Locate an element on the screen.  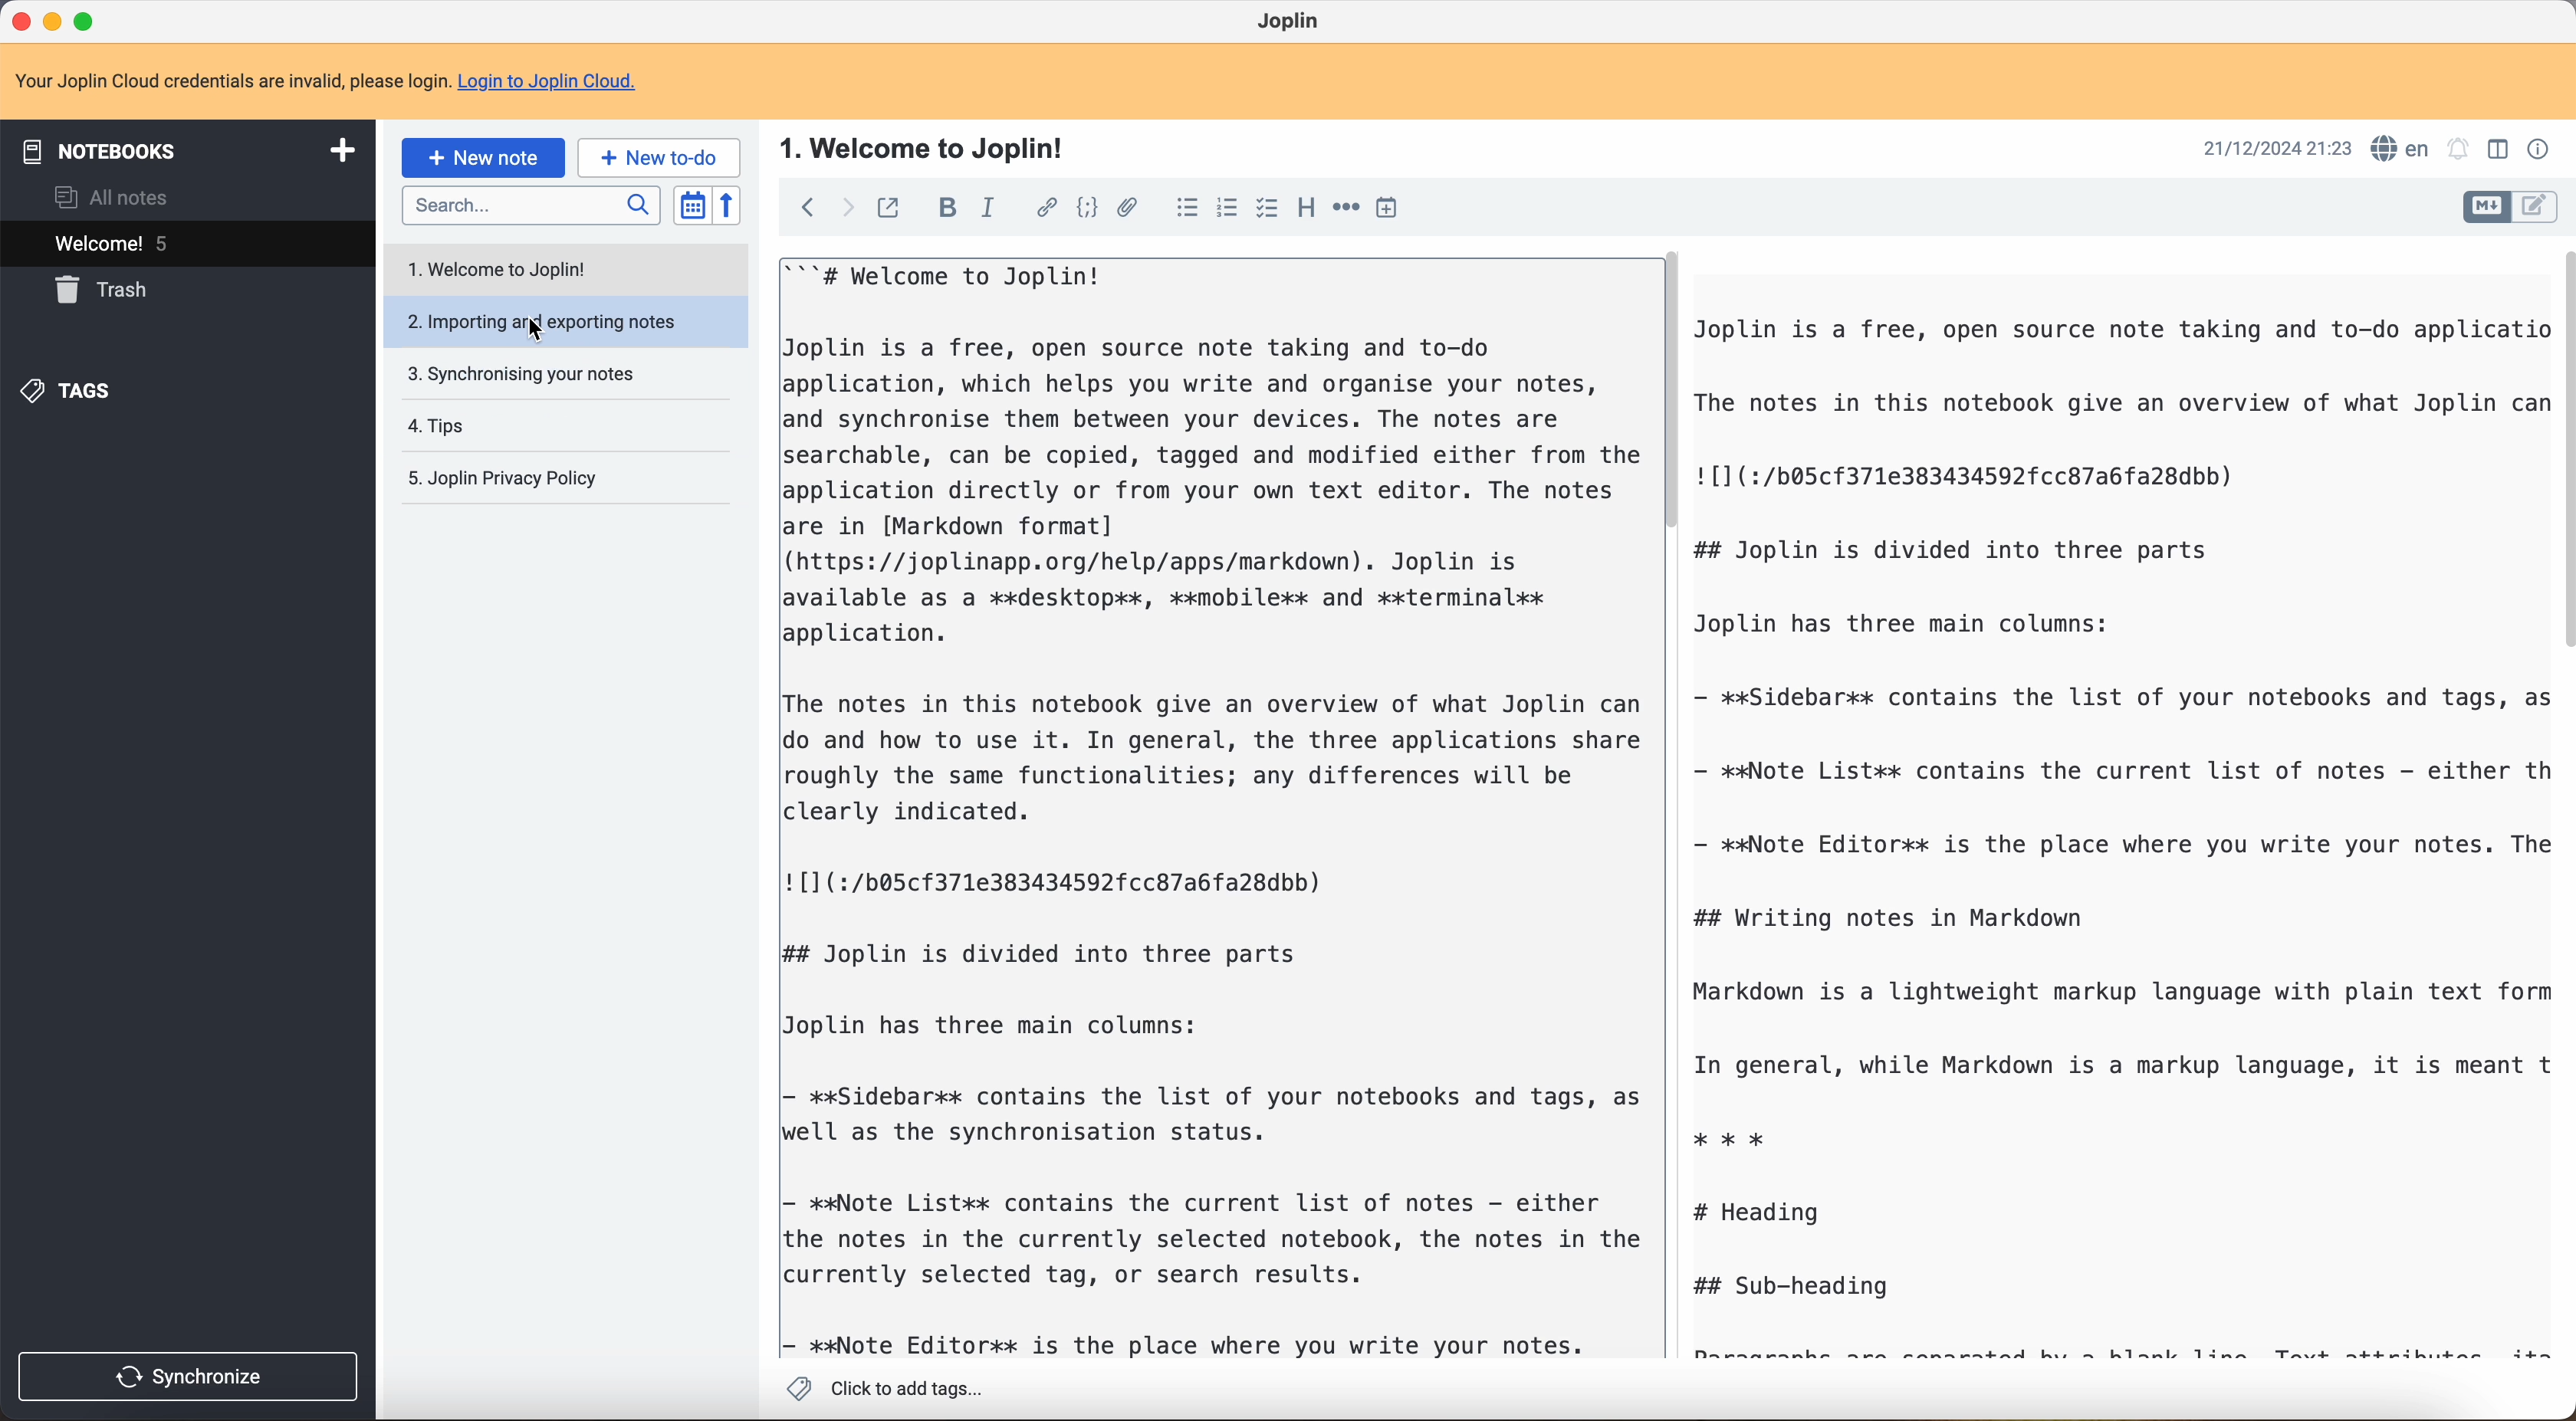
checkbox is located at coordinates (1267, 207).